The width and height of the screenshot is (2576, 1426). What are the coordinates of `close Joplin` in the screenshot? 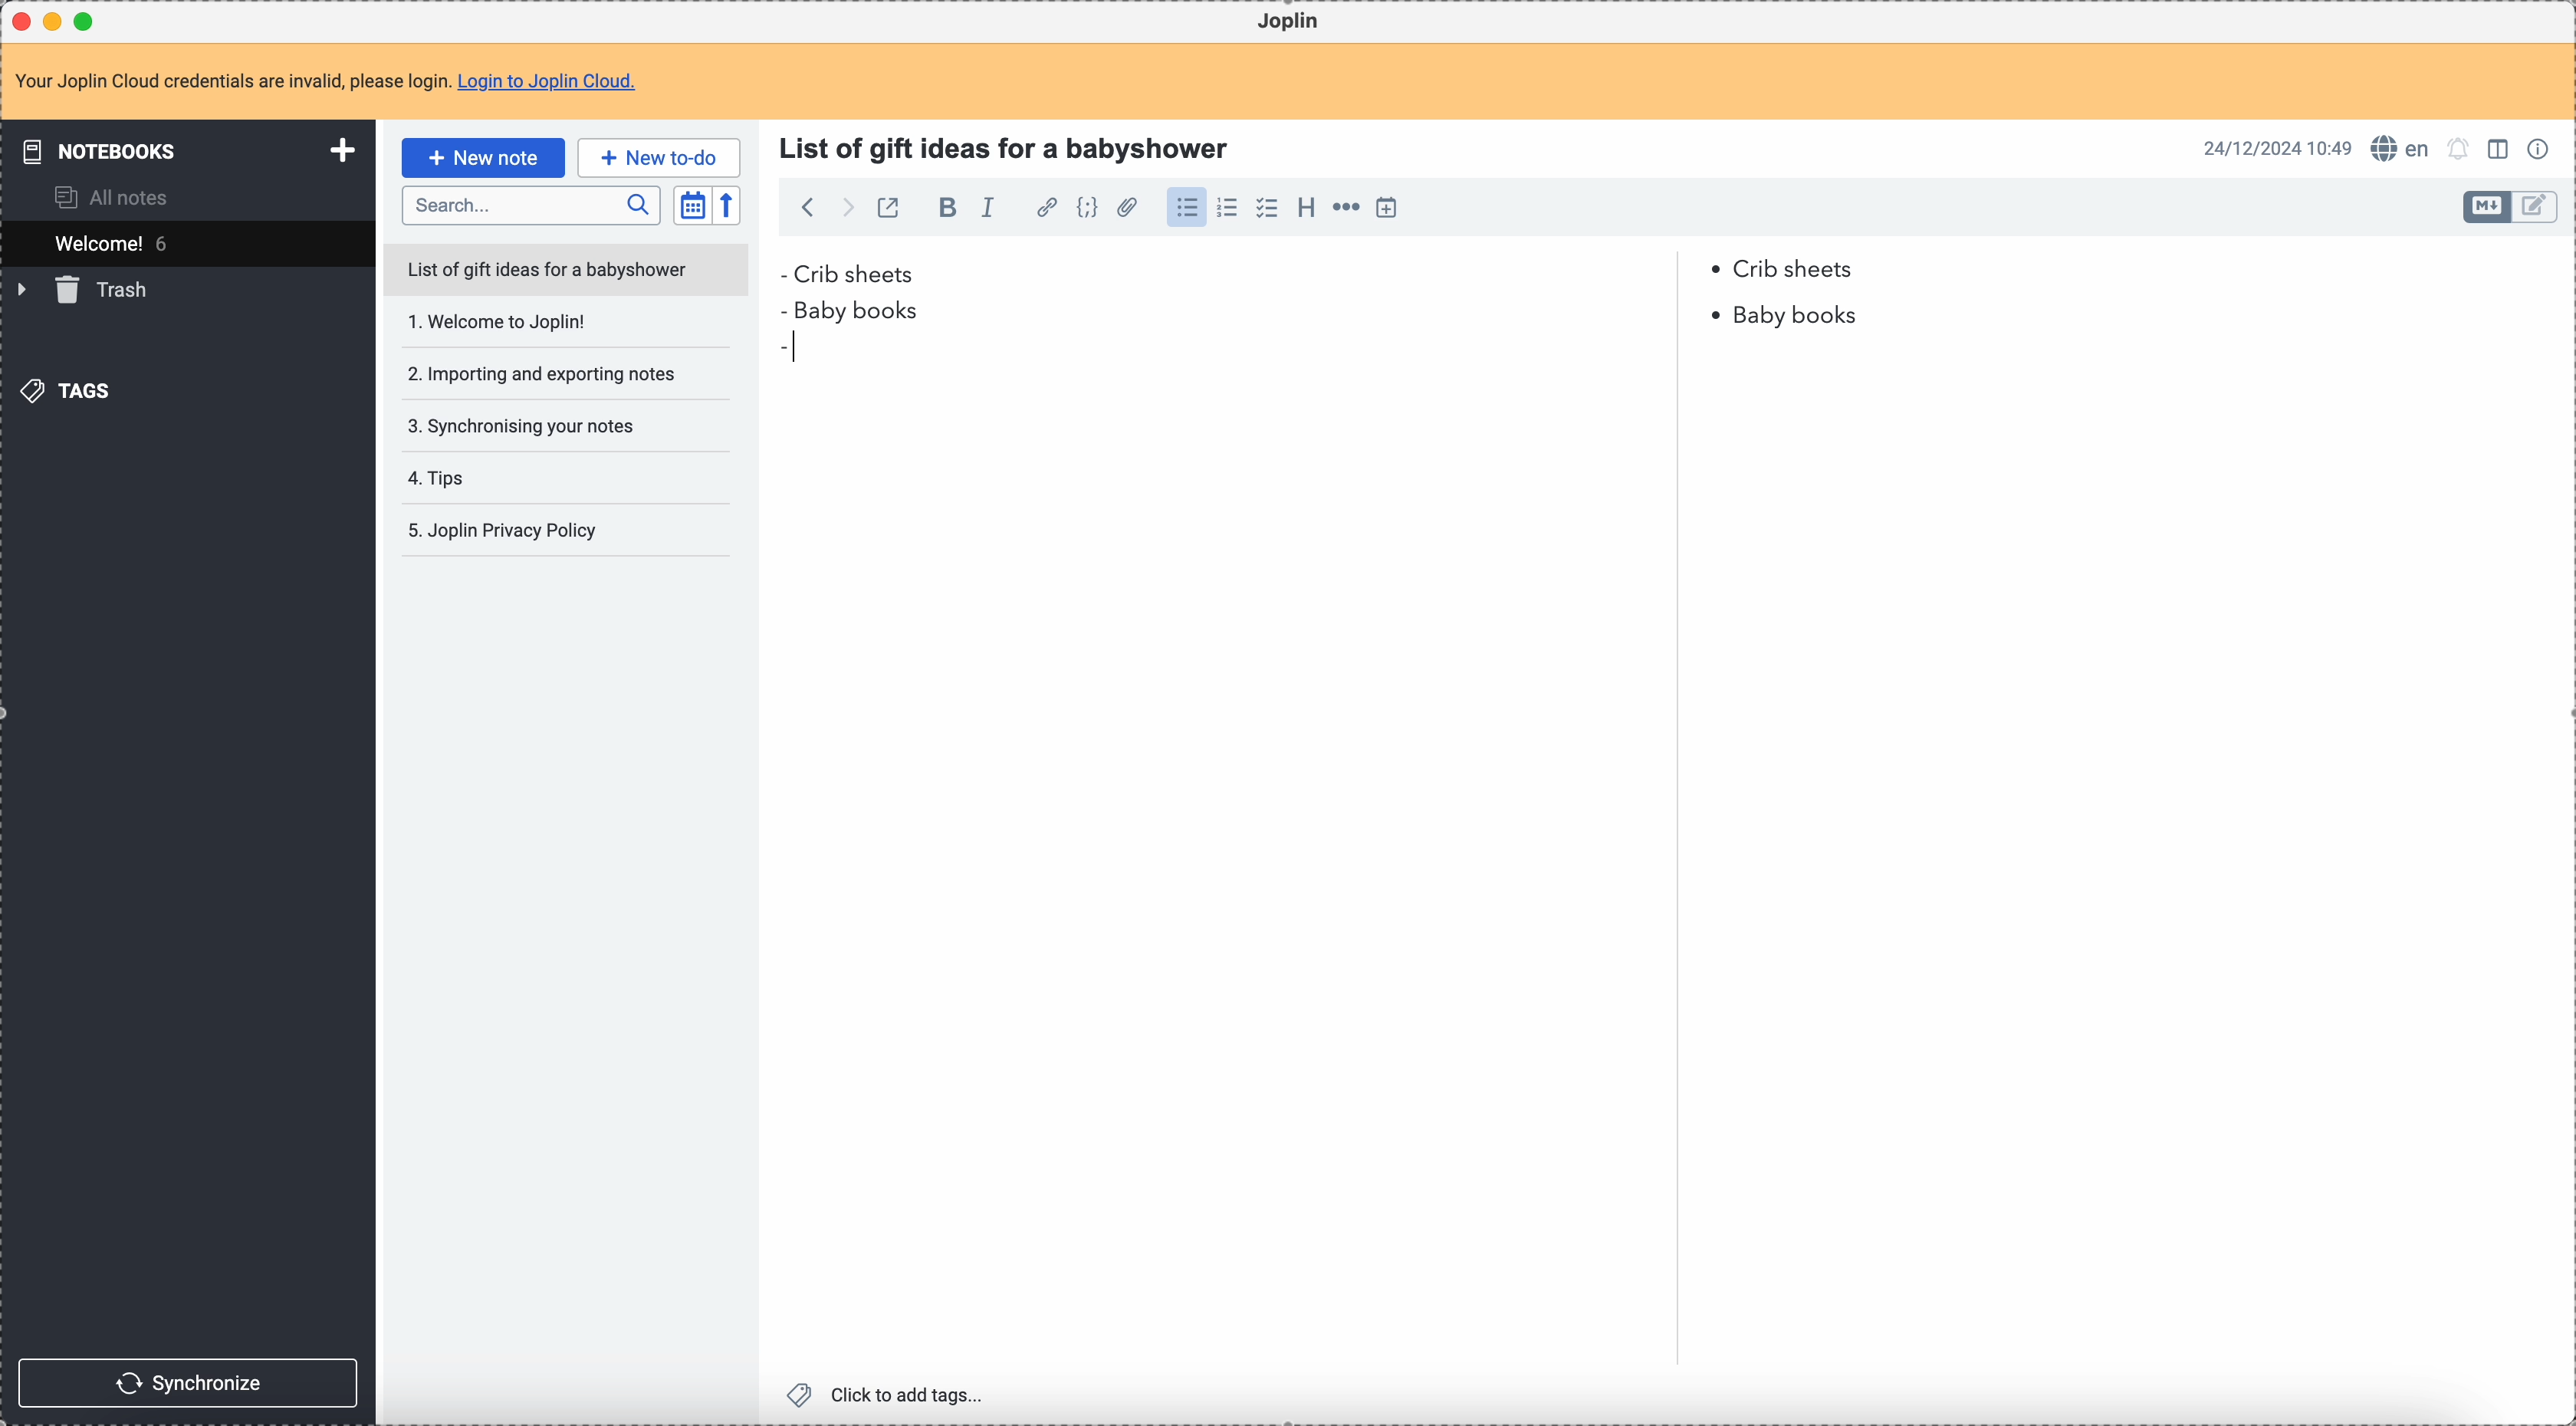 It's located at (19, 21).